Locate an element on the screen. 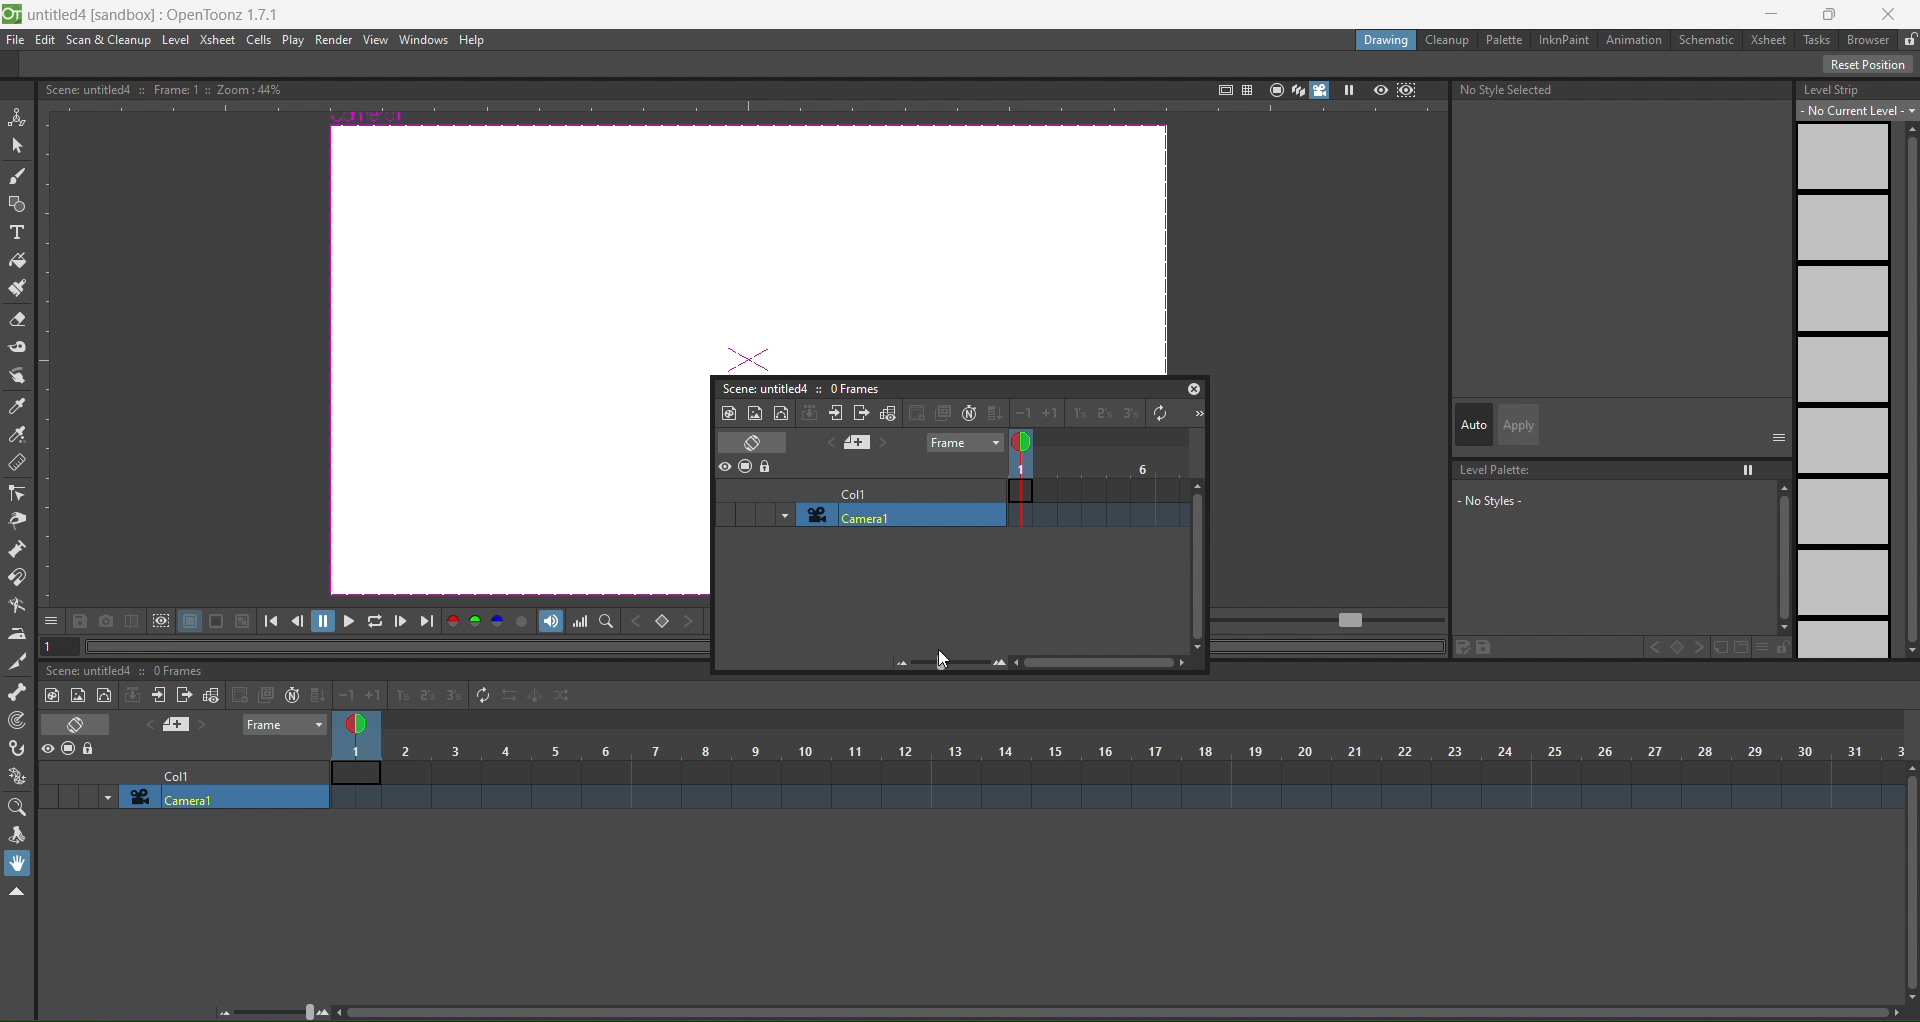 The image size is (1920, 1022). new toonz raster level is located at coordinates (54, 695).